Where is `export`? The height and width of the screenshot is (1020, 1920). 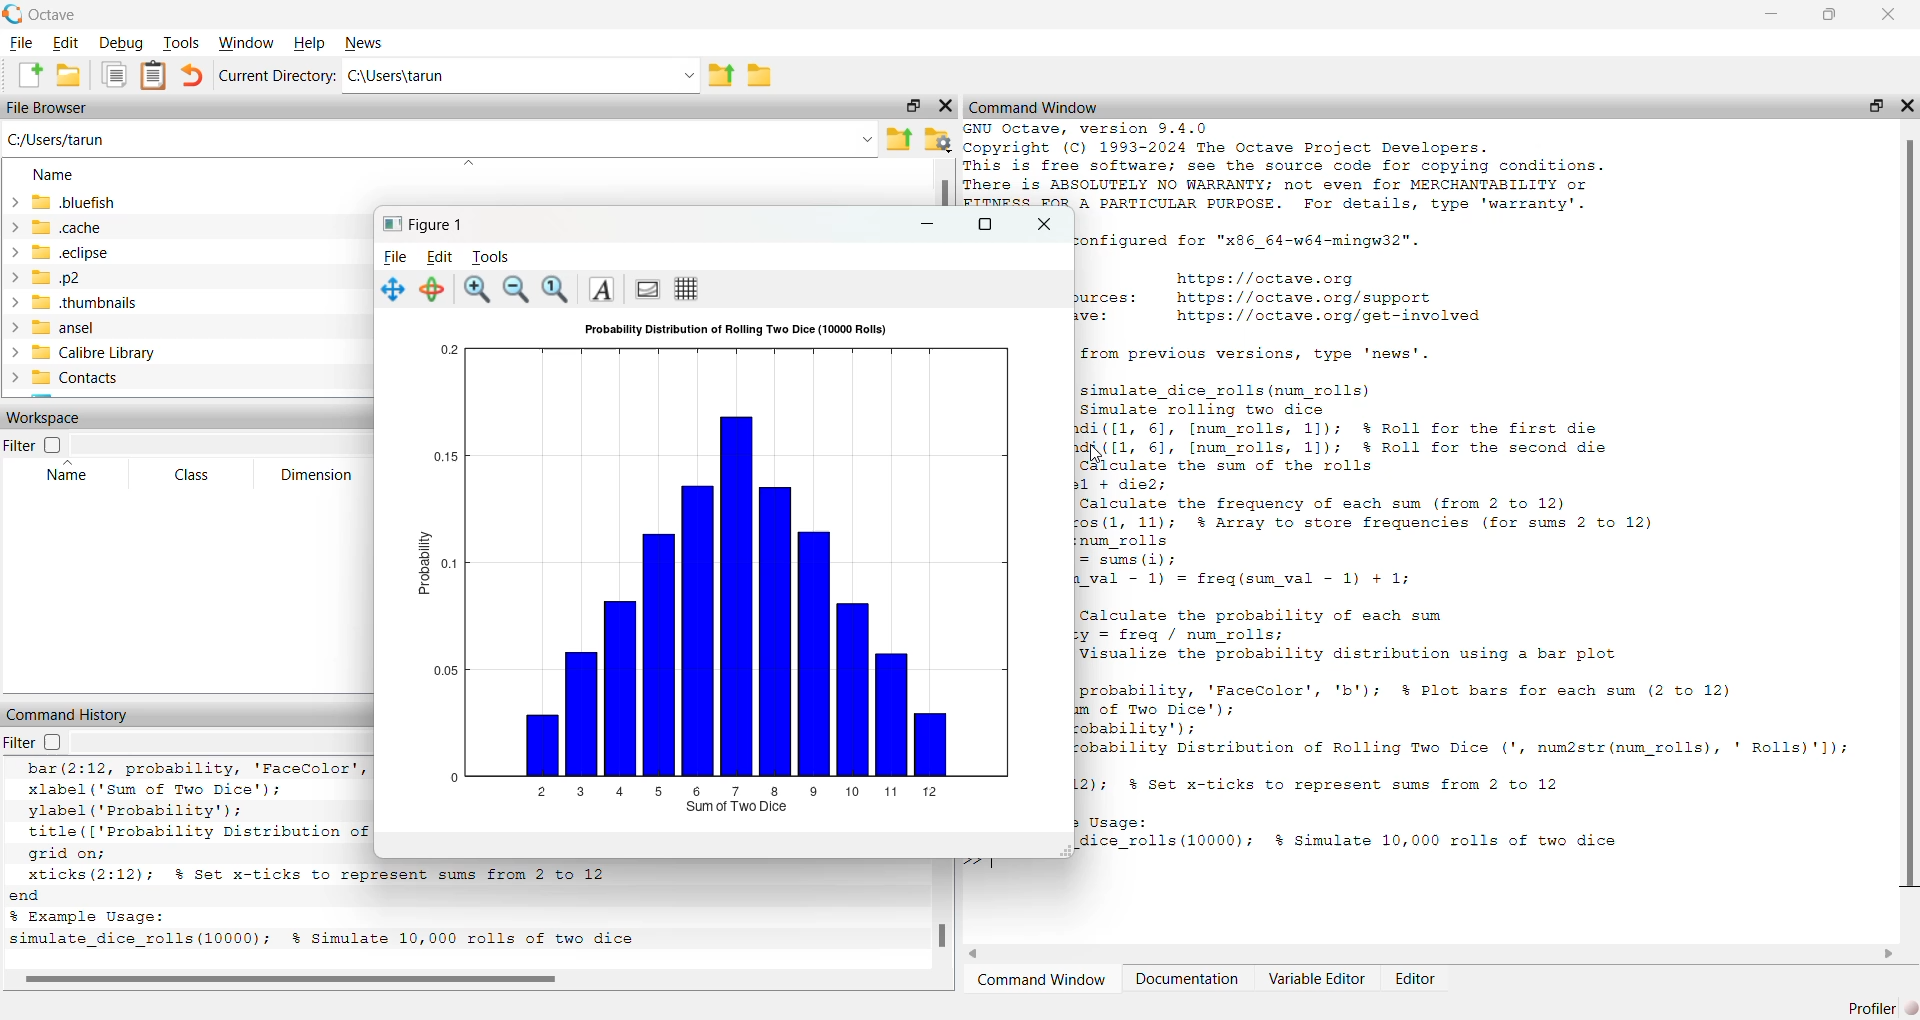
export is located at coordinates (902, 138).